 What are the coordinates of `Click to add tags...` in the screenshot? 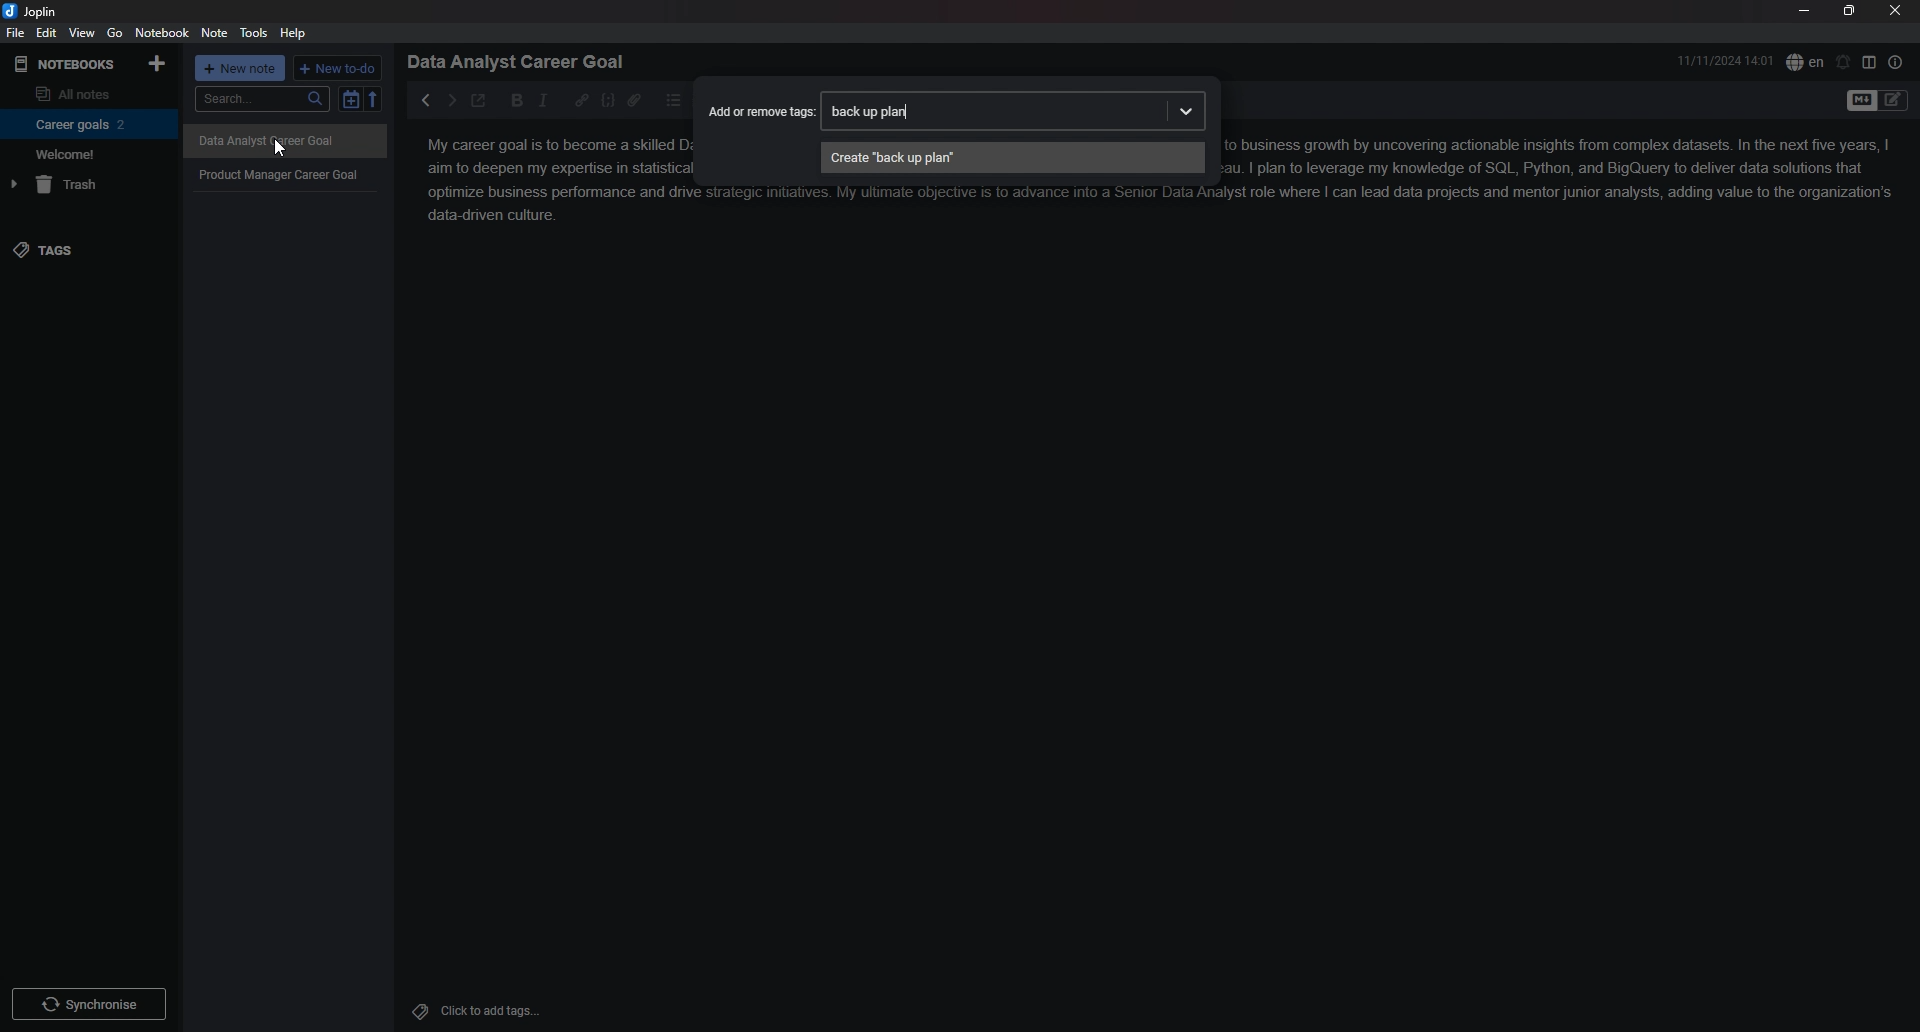 It's located at (490, 1011).